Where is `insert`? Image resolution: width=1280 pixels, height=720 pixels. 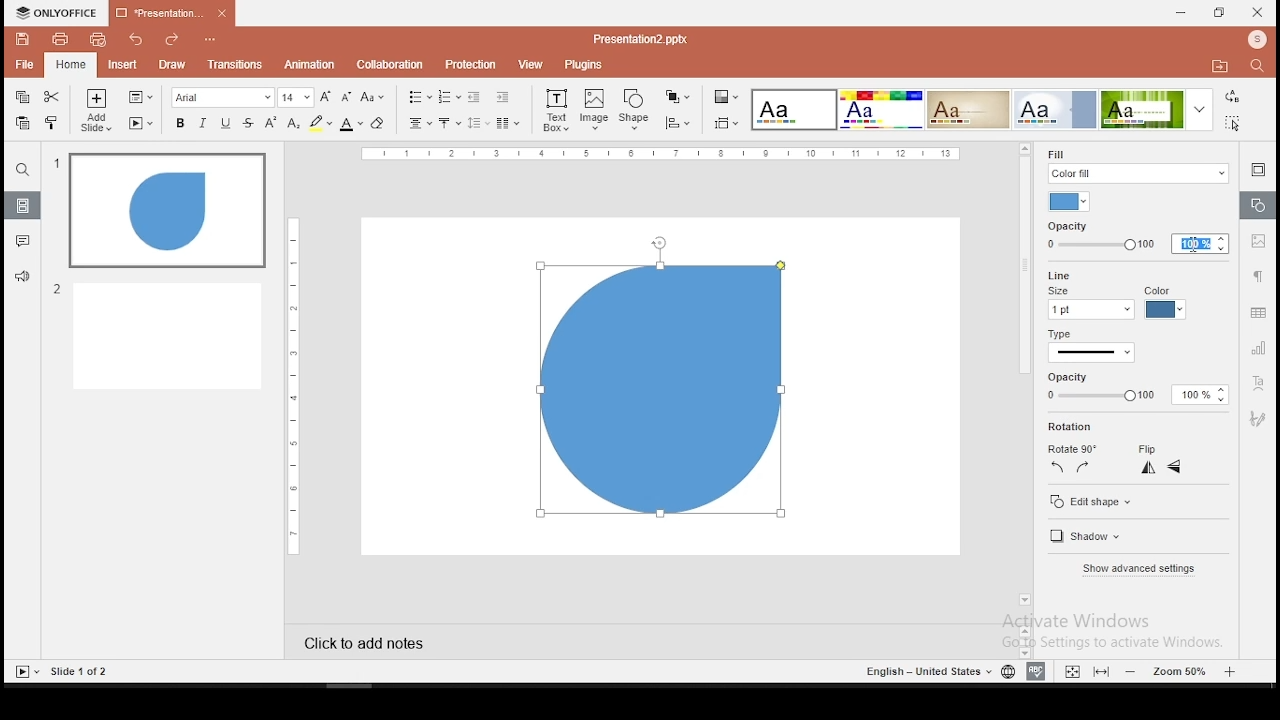 insert is located at coordinates (123, 66).